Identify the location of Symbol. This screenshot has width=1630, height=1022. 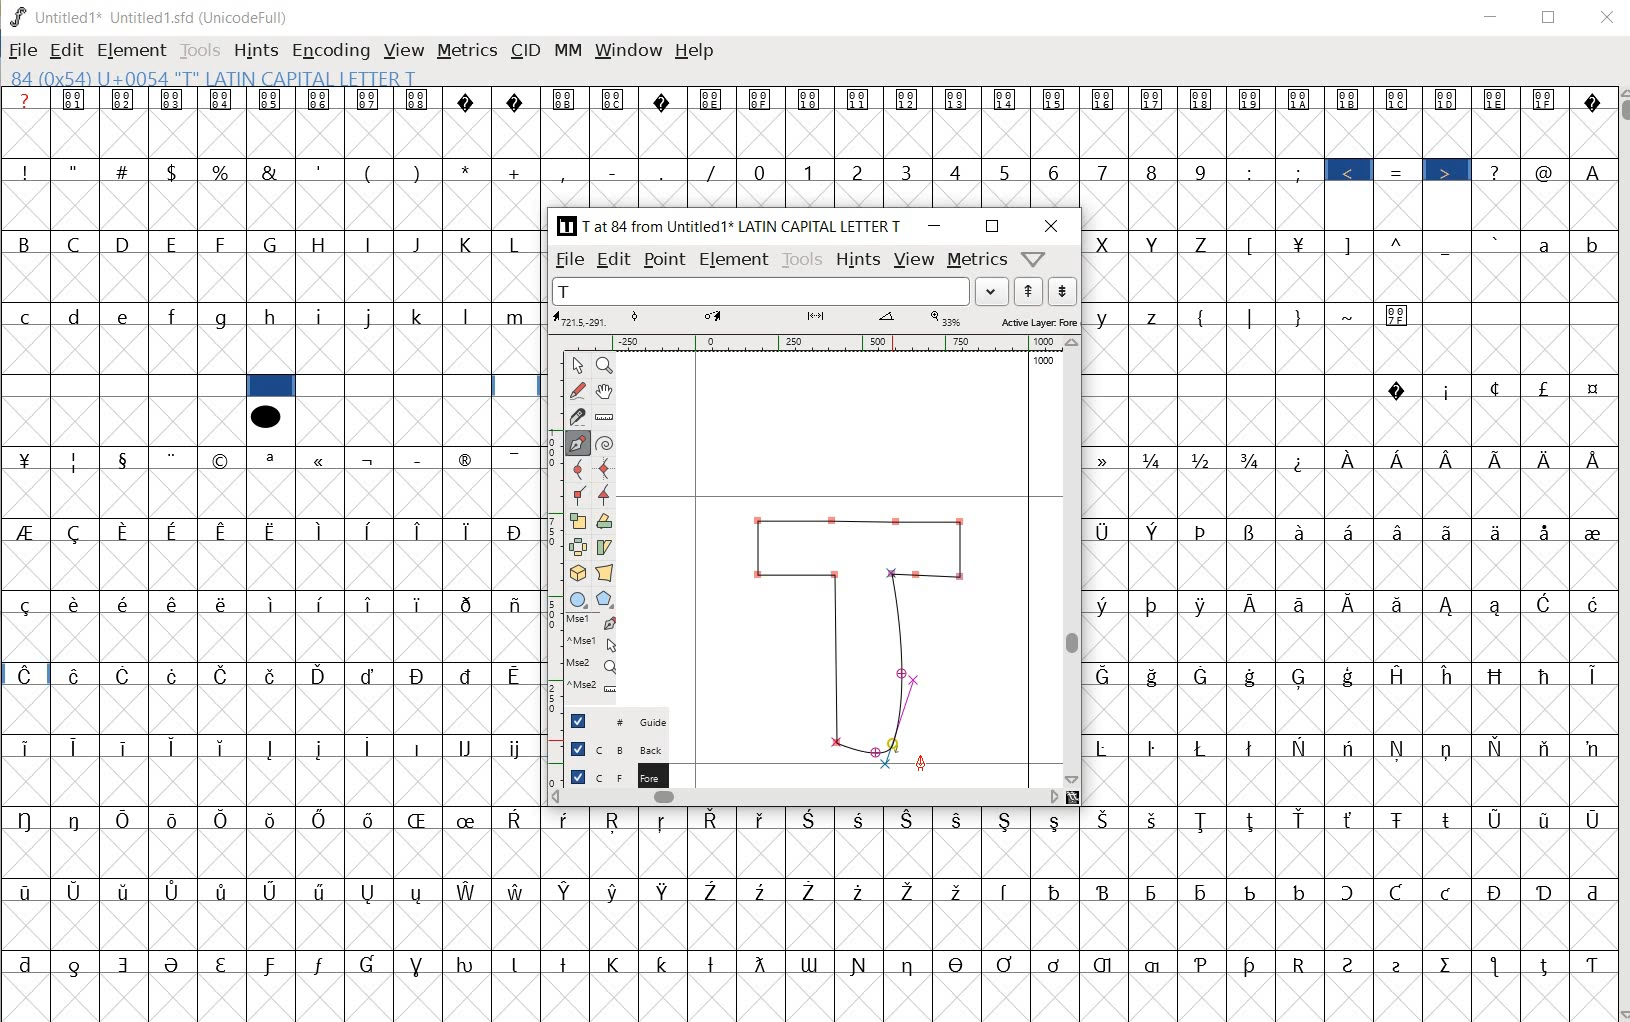
(1591, 391).